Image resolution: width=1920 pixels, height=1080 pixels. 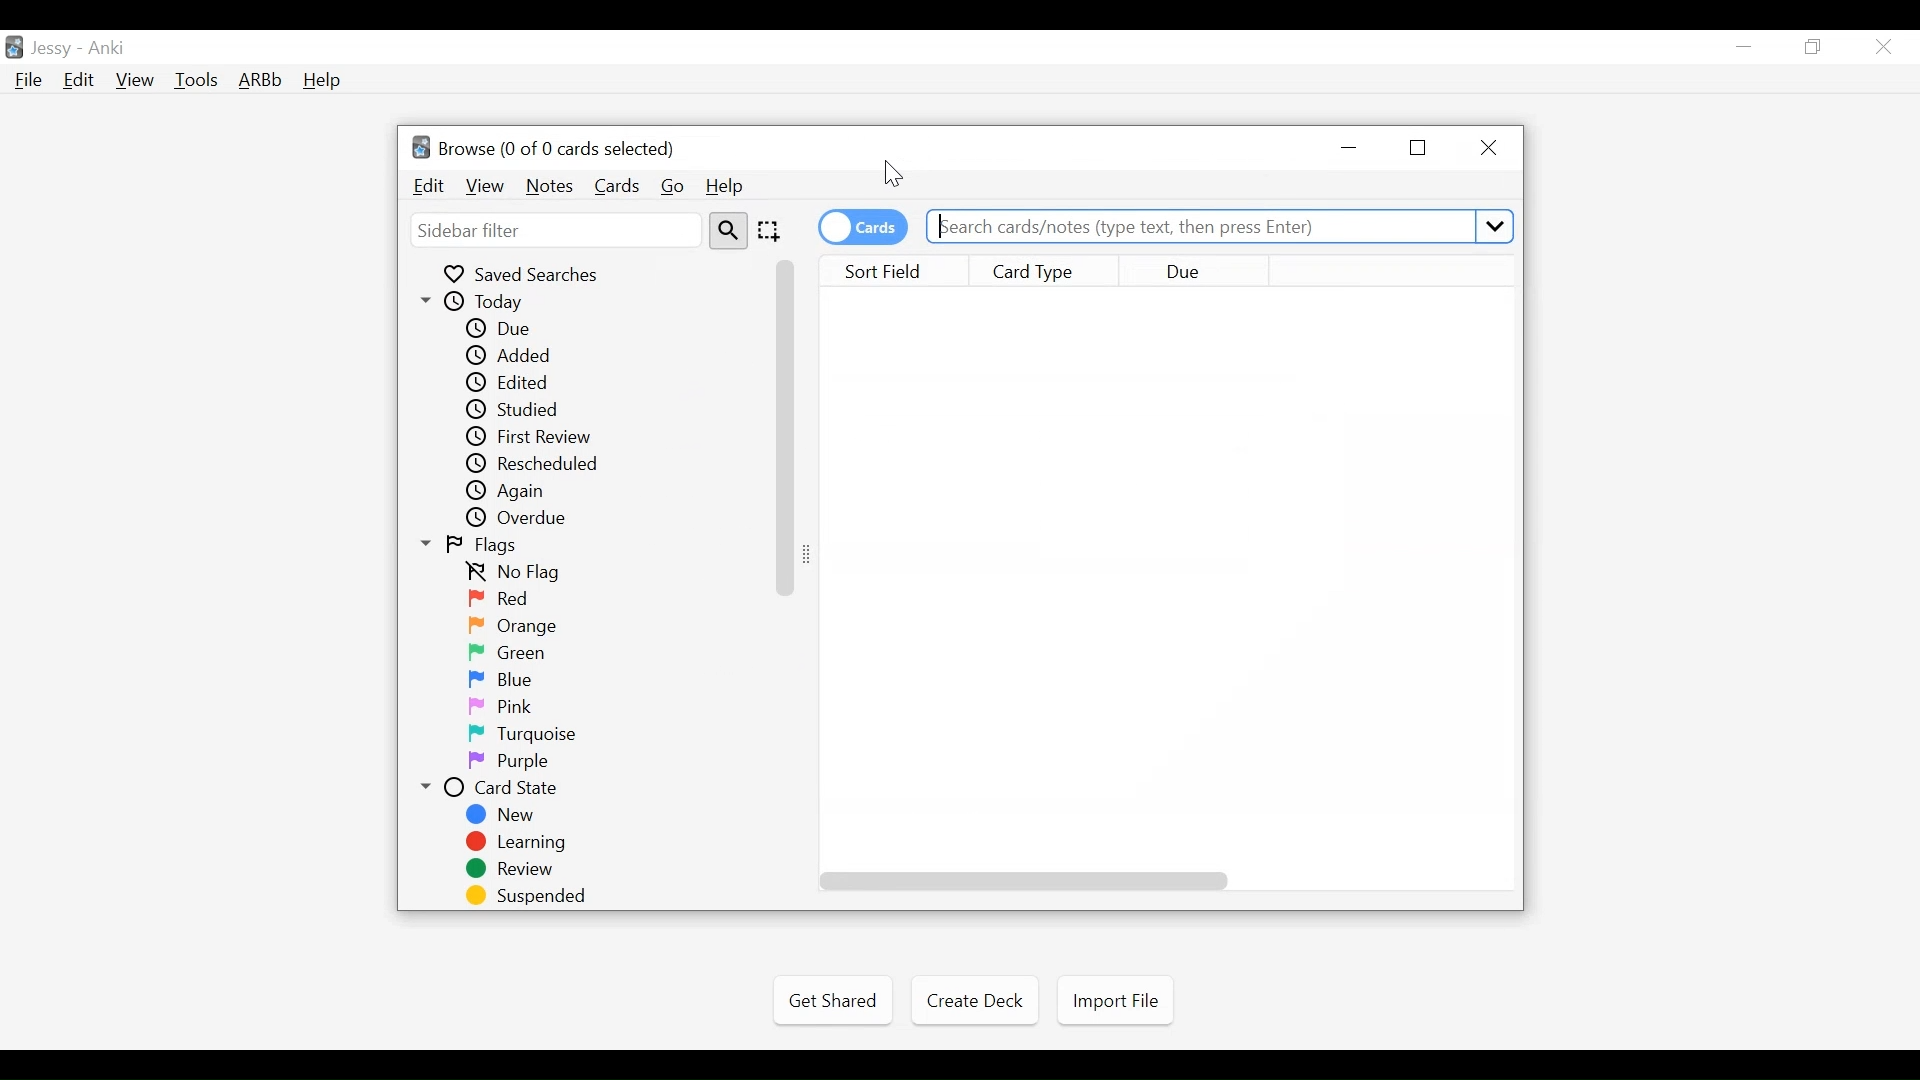 I want to click on Notes, so click(x=549, y=187).